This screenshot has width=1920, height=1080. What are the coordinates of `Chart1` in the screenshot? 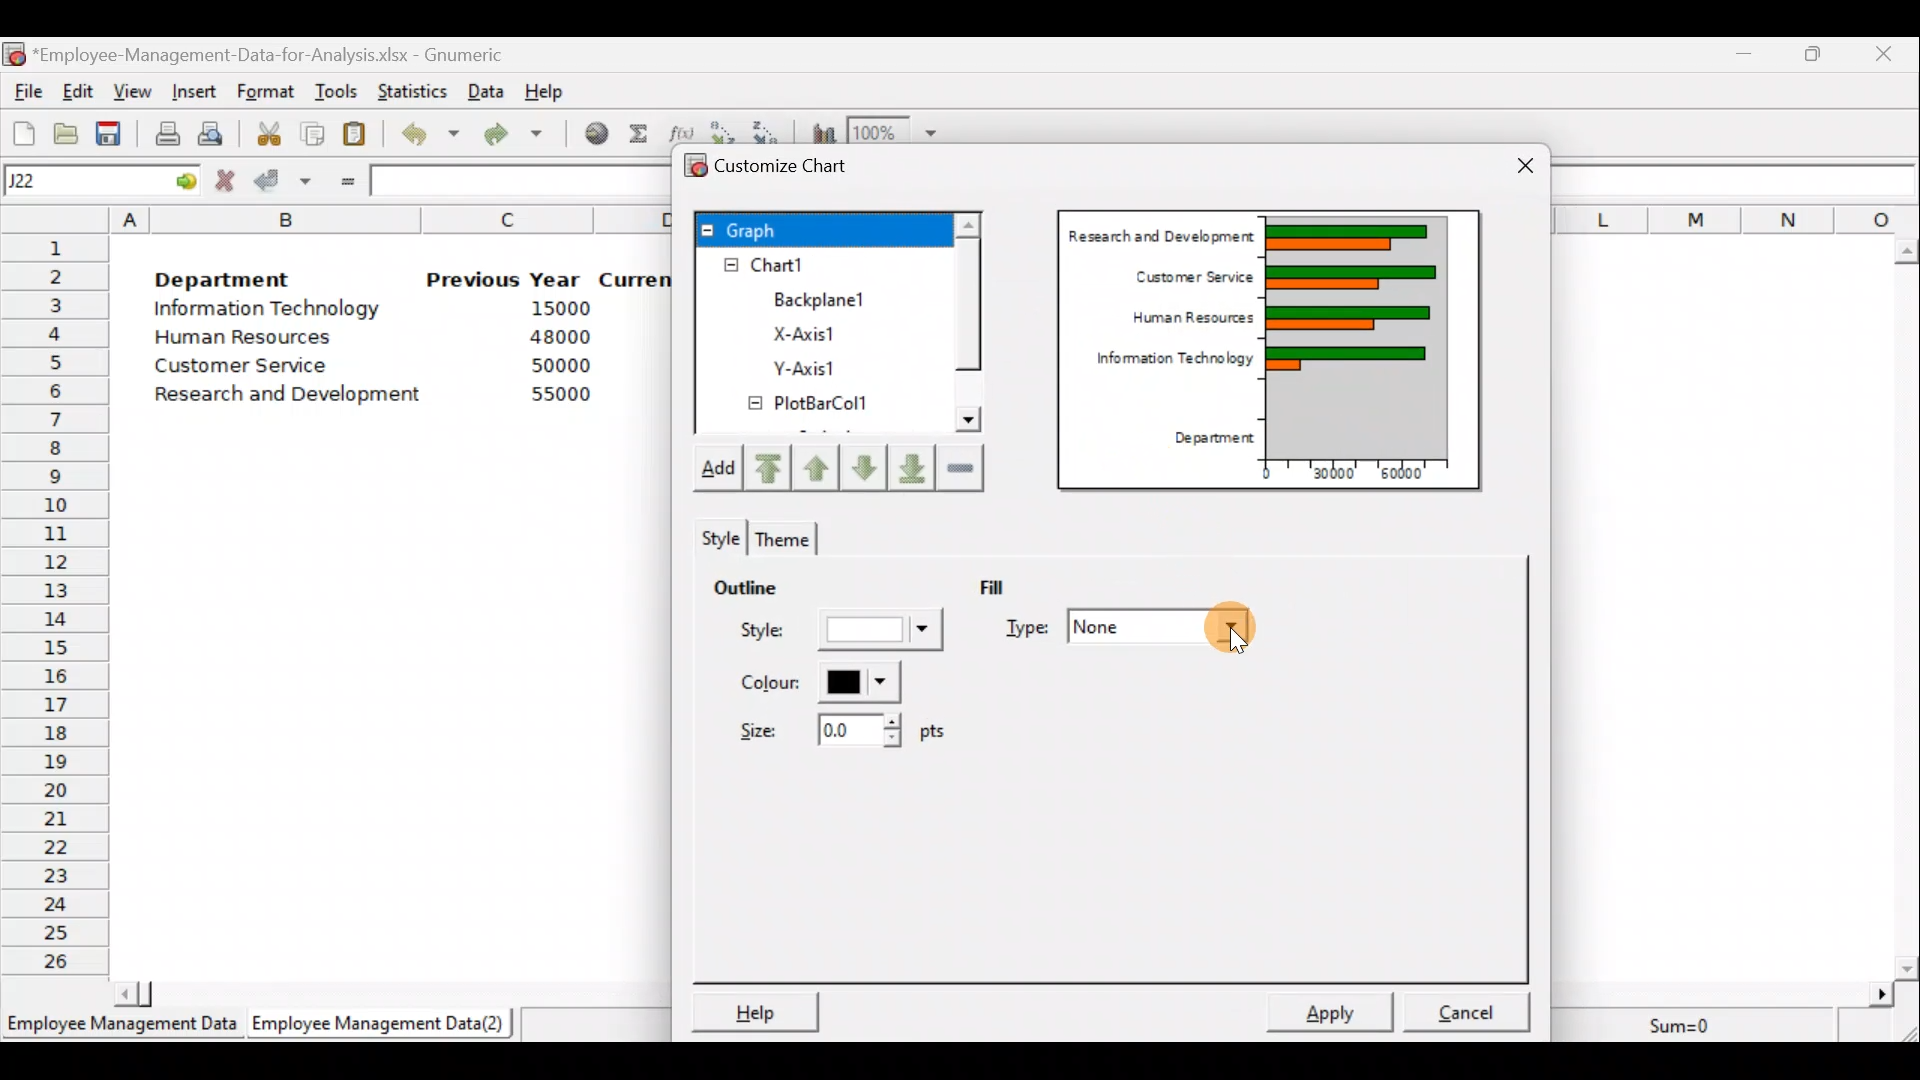 It's located at (797, 265).